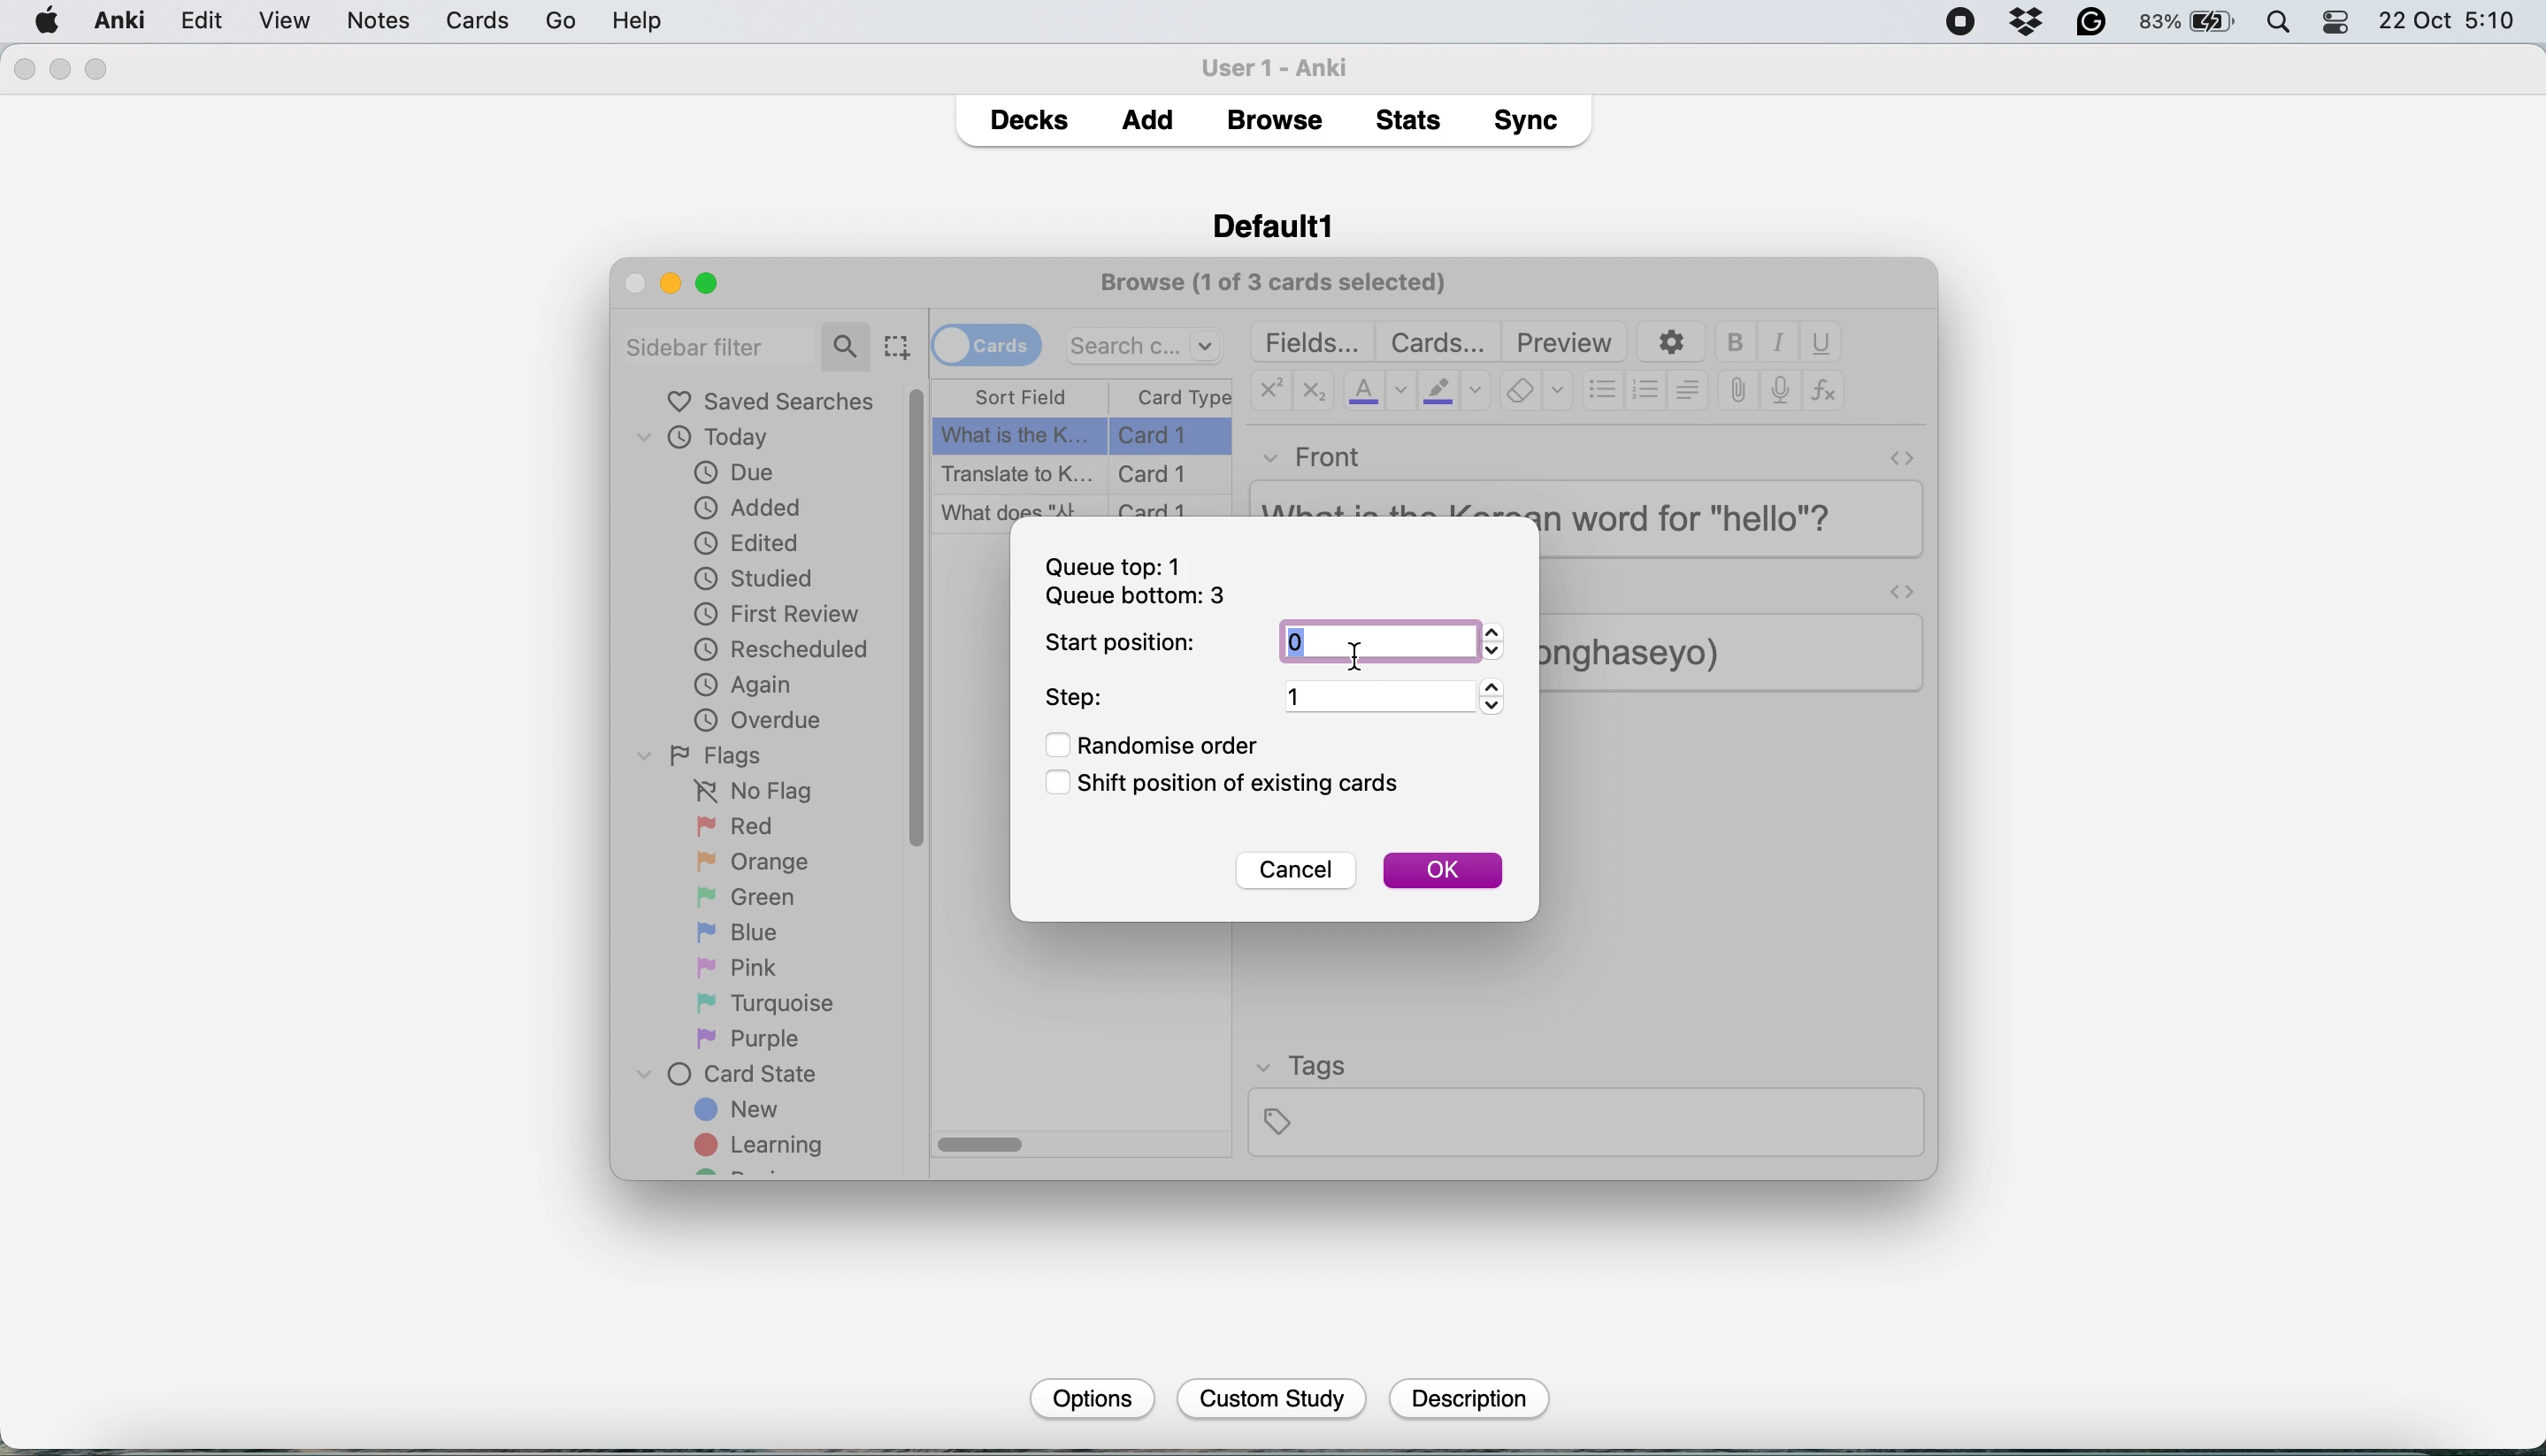 This screenshot has height=1456, width=2546. I want to click on Add, so click(1148, 114).